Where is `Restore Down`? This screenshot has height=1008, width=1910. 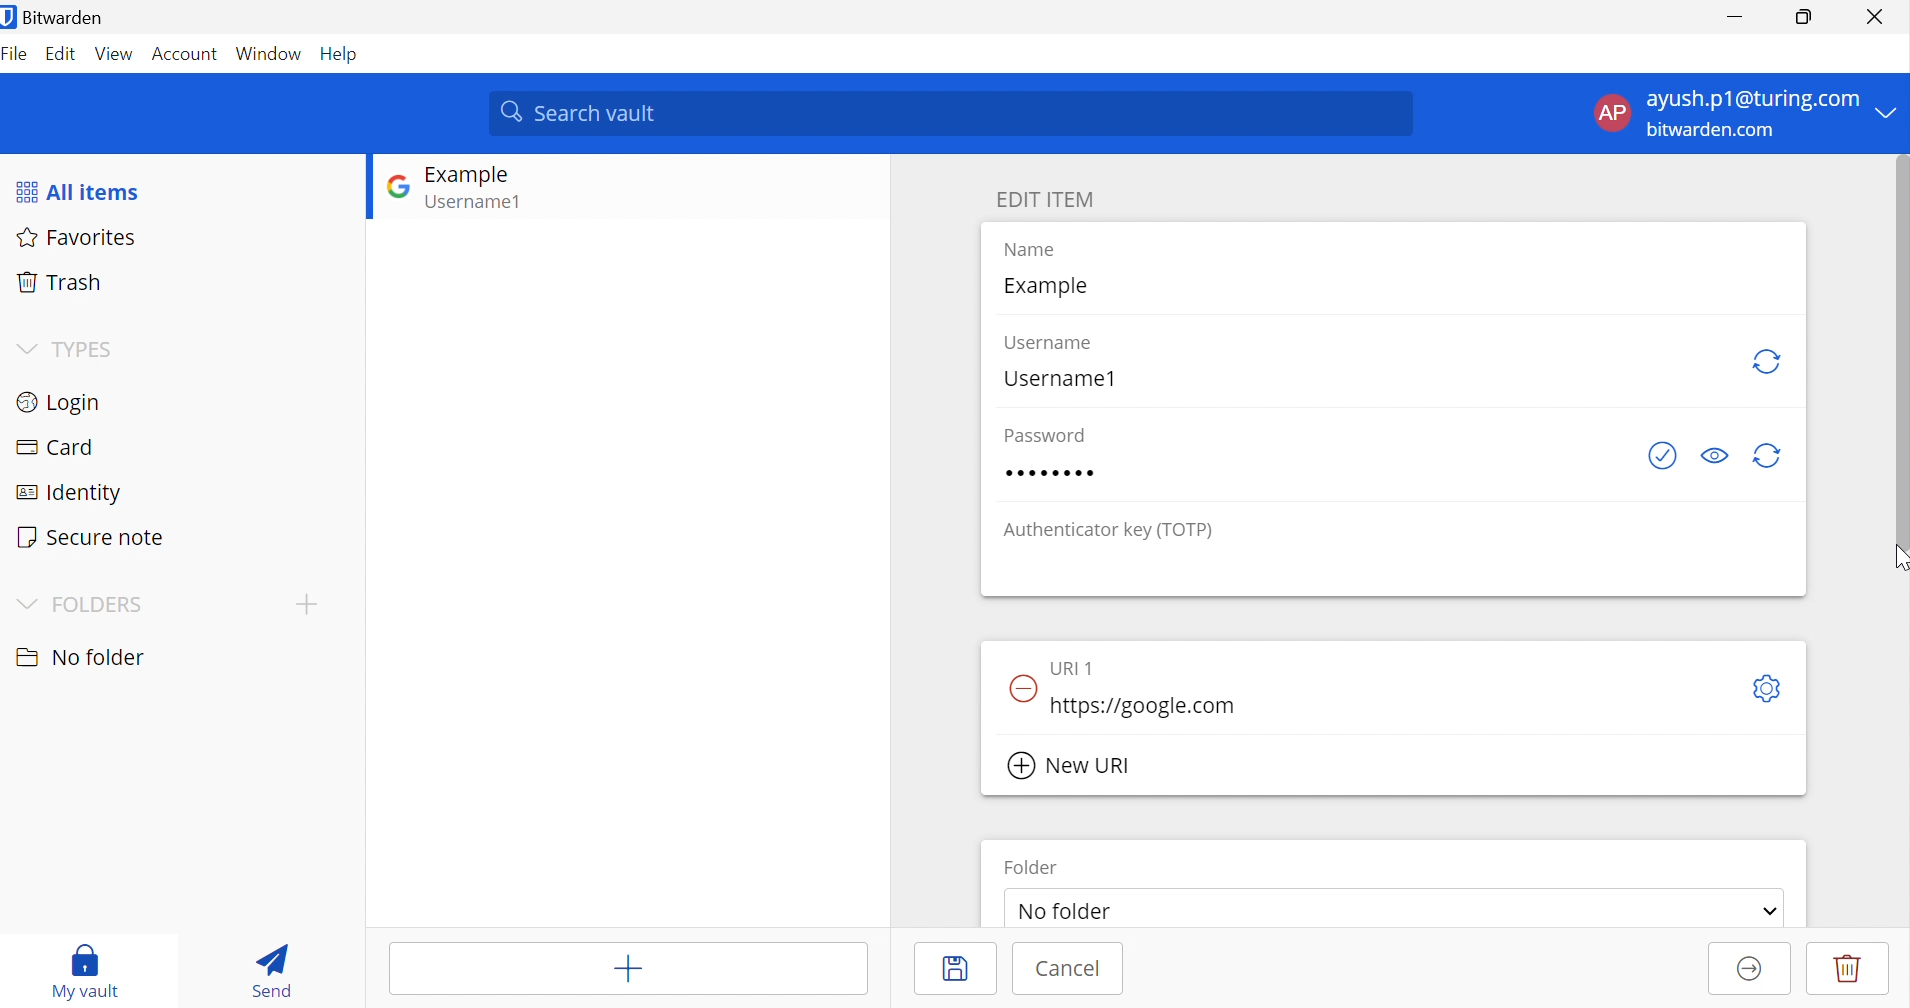 Restore Down is located at coordinates (1805, 17).